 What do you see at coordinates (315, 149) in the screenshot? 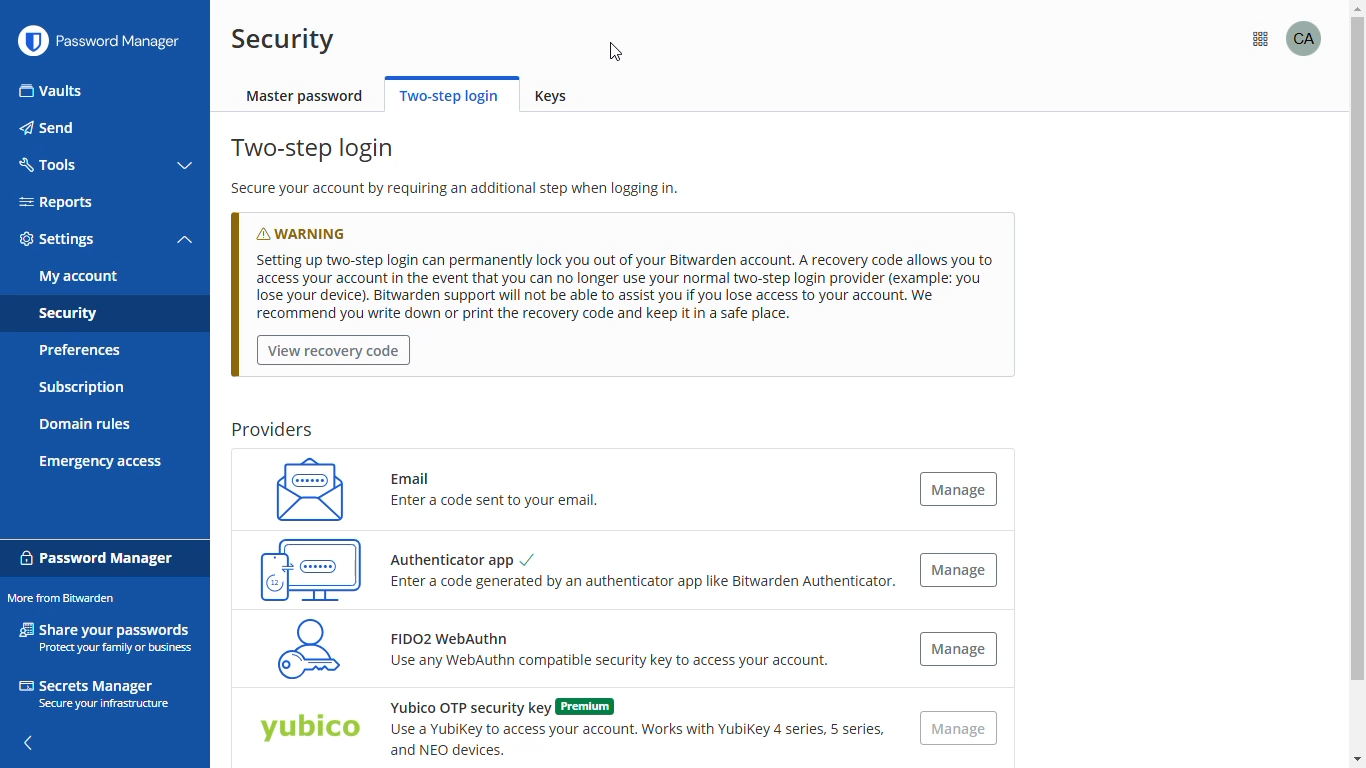
I see `two-step login` at bounding box center [315, 149].